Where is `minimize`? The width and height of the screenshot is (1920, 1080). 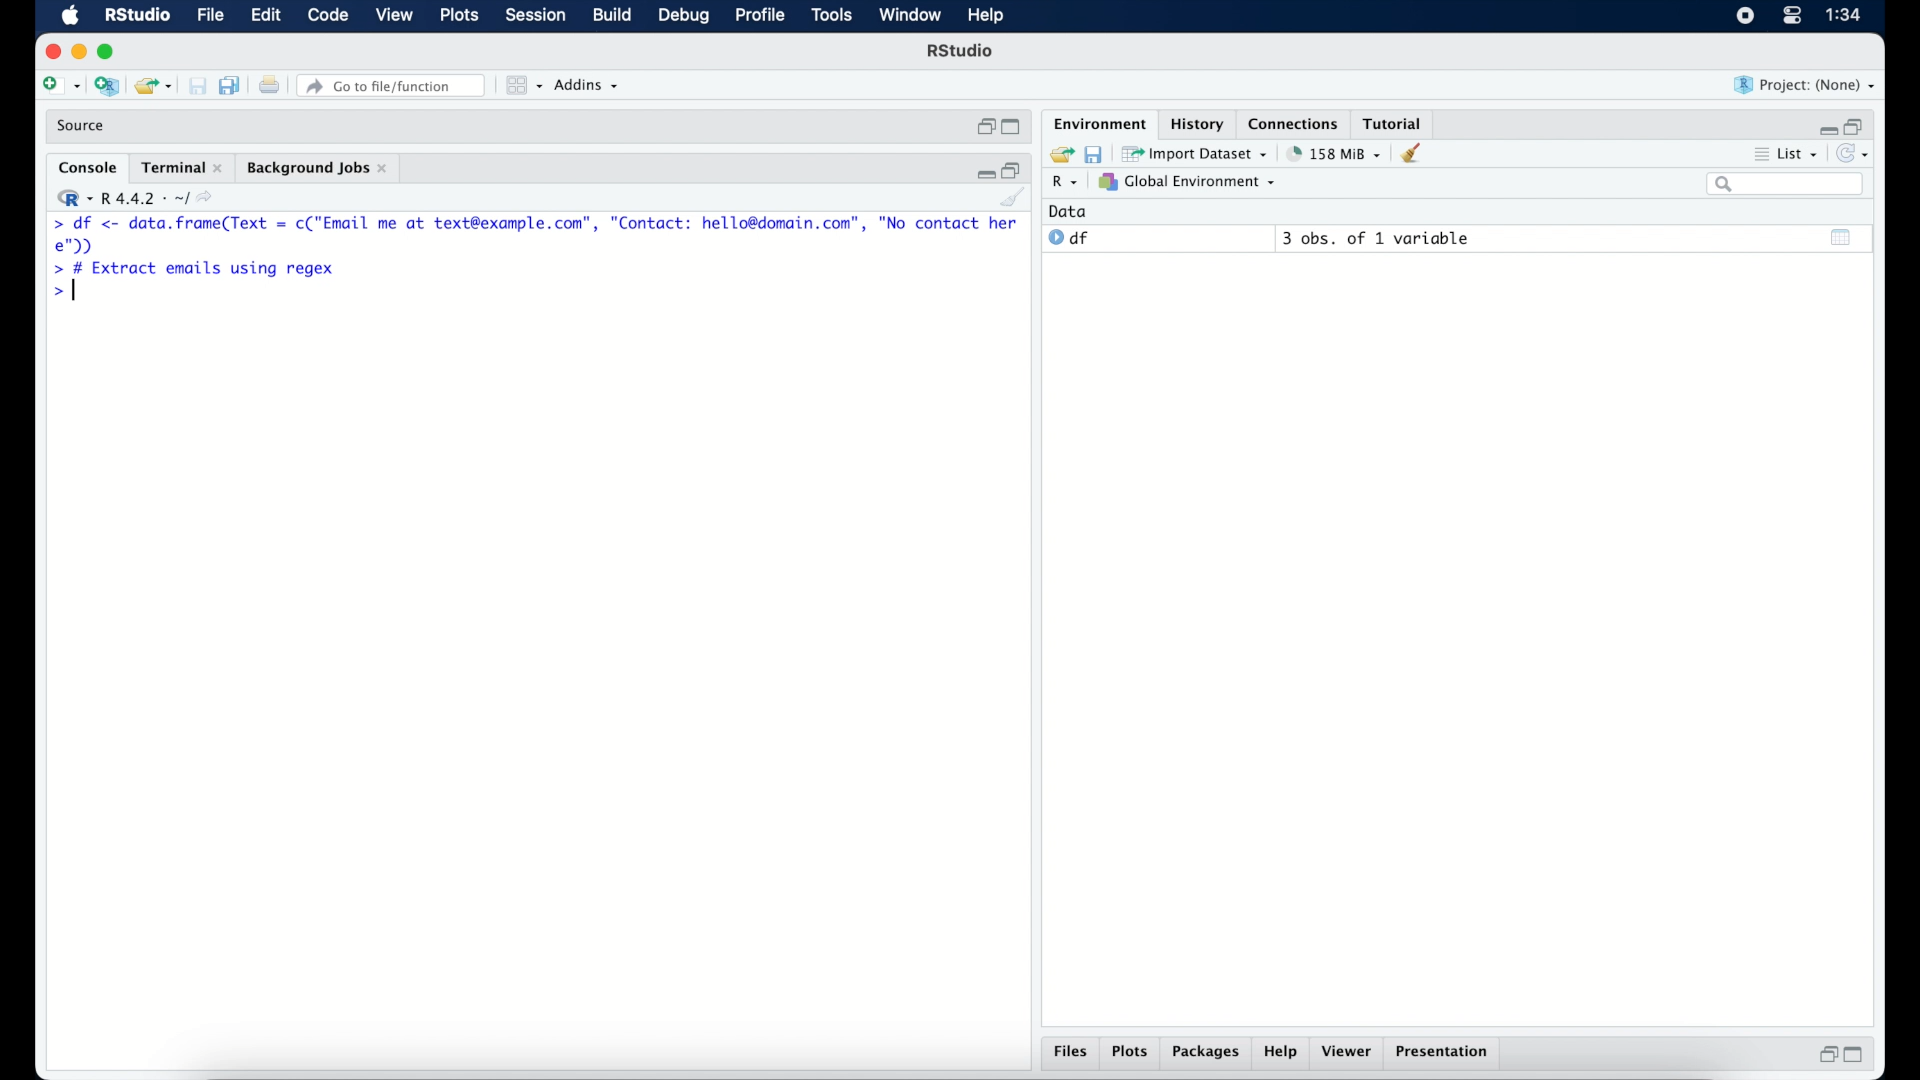
minimize is located at coordinates (78, 53).